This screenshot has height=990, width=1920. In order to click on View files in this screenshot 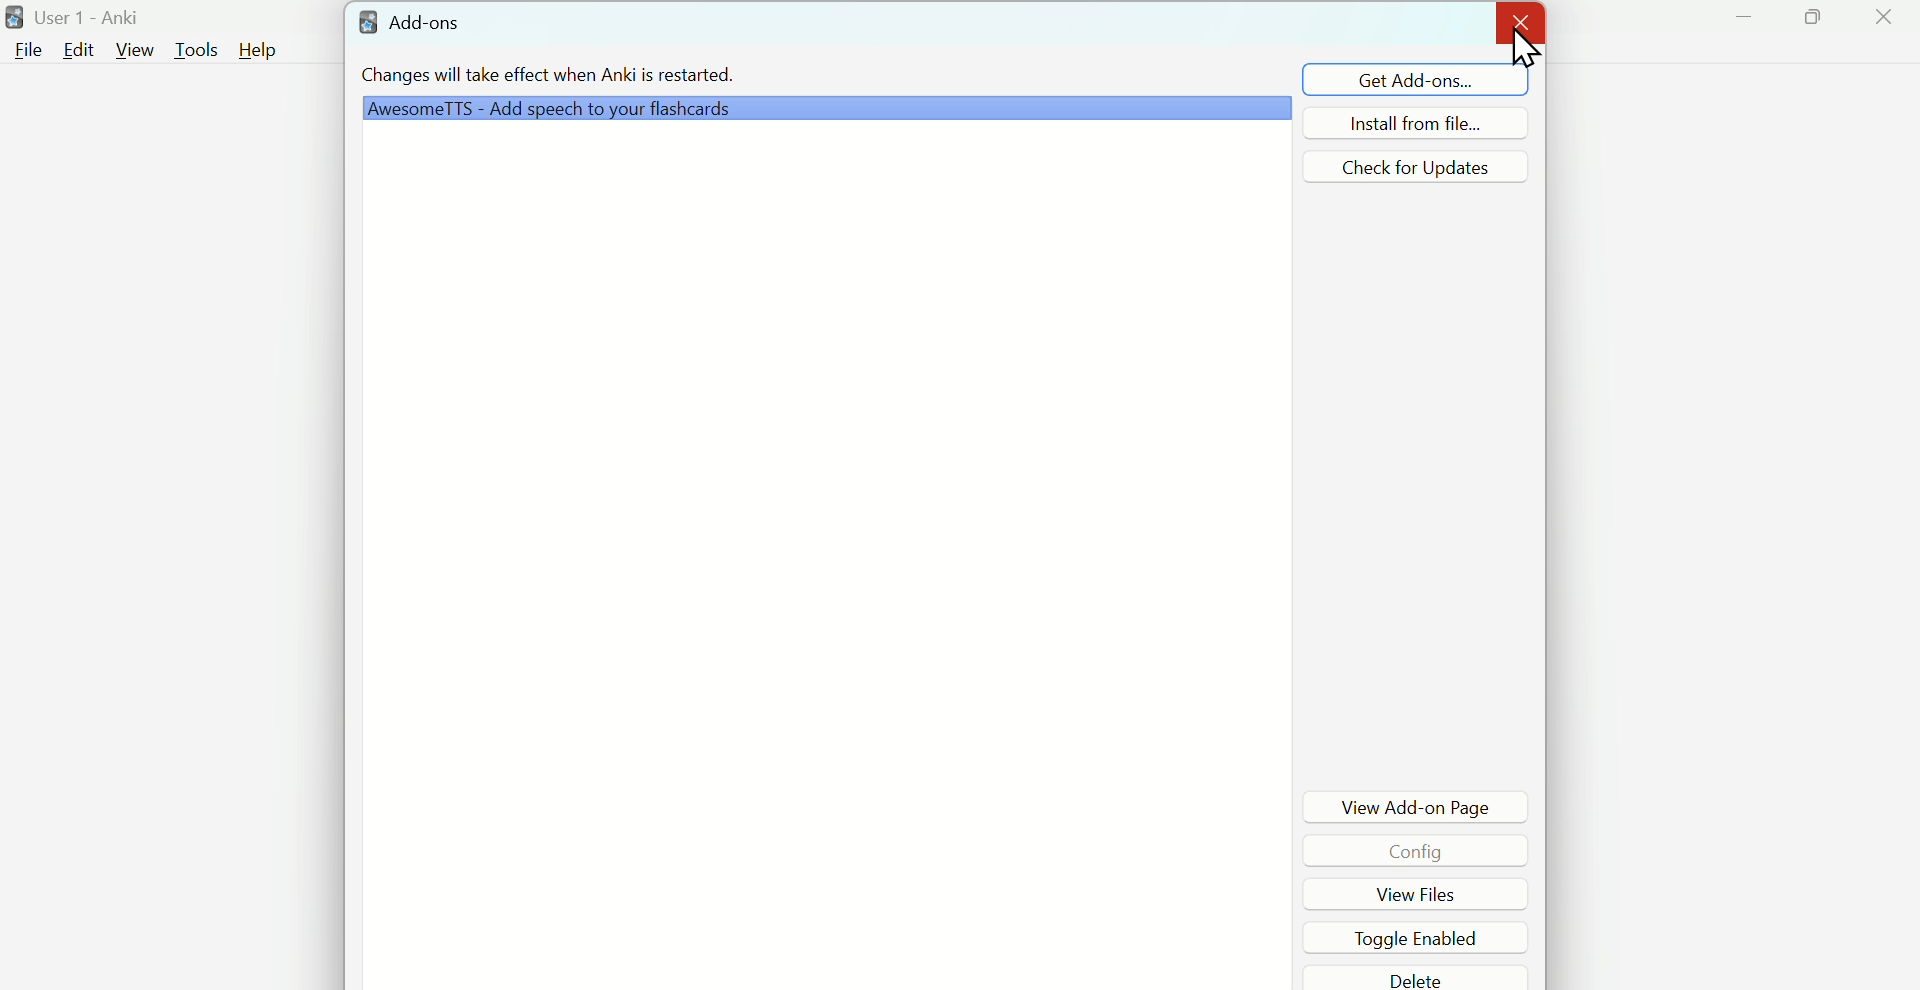, I will do `click(1399, 895)`.